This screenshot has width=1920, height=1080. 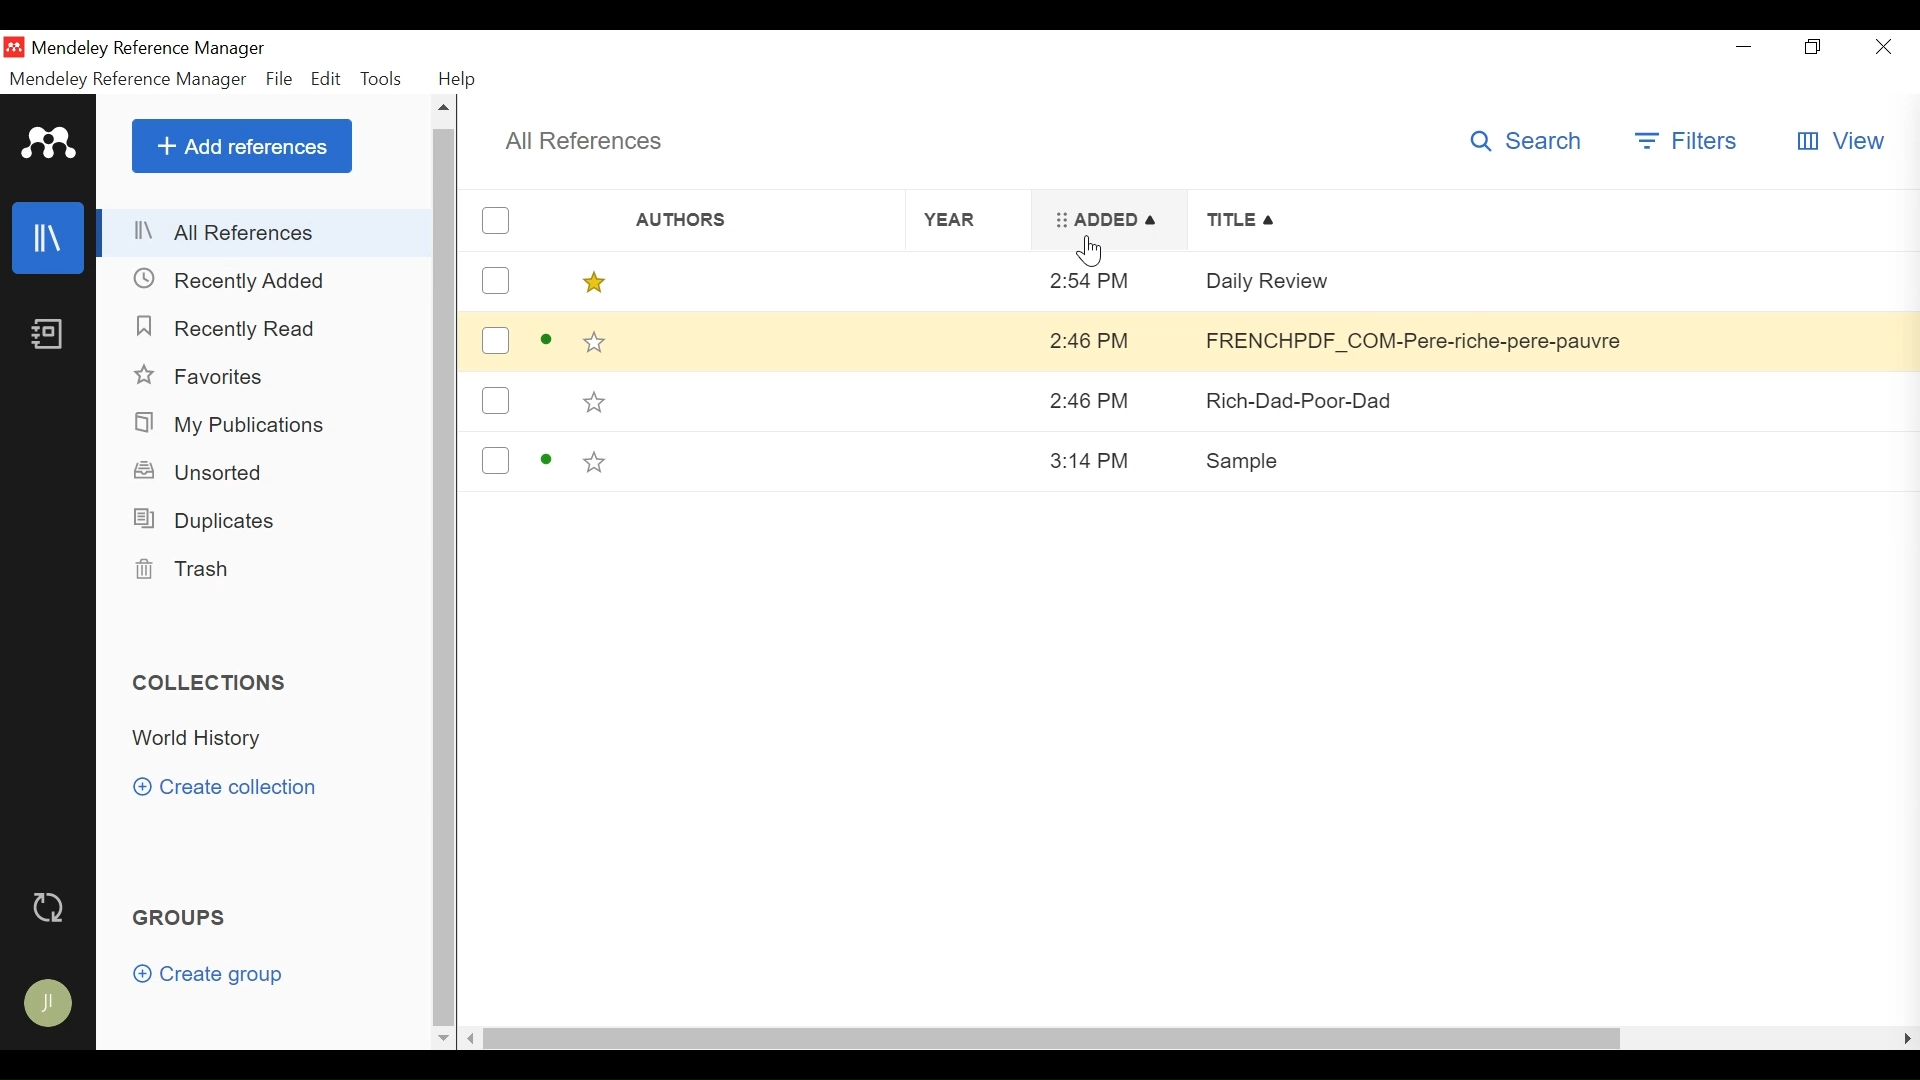 What do you see at coordinates (1811, 46) in the screenshot?
I see `Restore` at bounding box center [1811, 46].